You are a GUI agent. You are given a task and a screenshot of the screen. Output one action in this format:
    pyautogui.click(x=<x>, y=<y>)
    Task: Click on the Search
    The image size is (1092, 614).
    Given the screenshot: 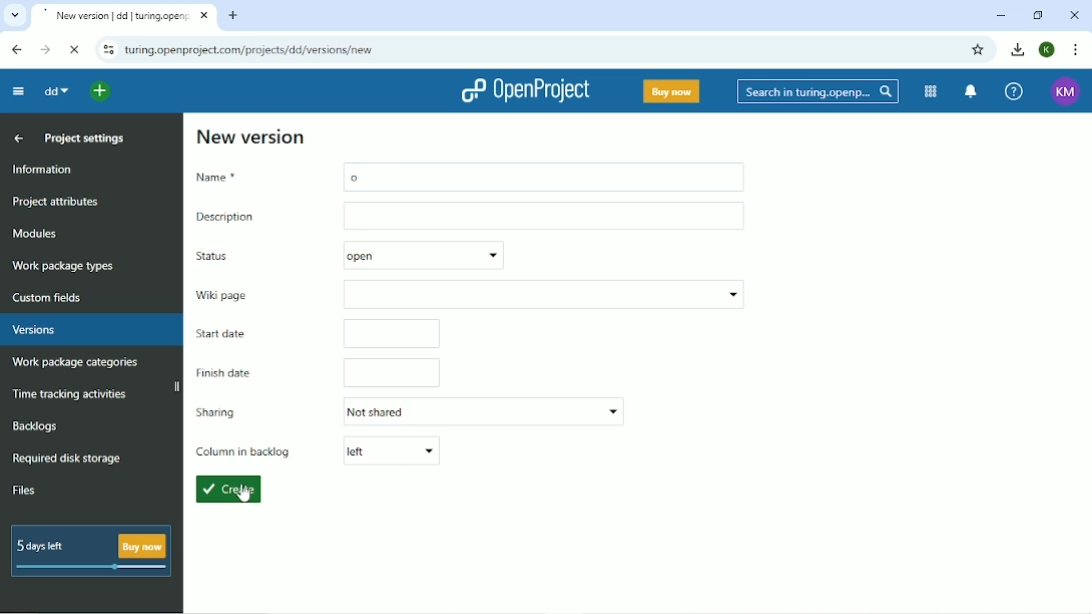 What is the action you would take?
    pyautogui.click(x=819, y=92)
    